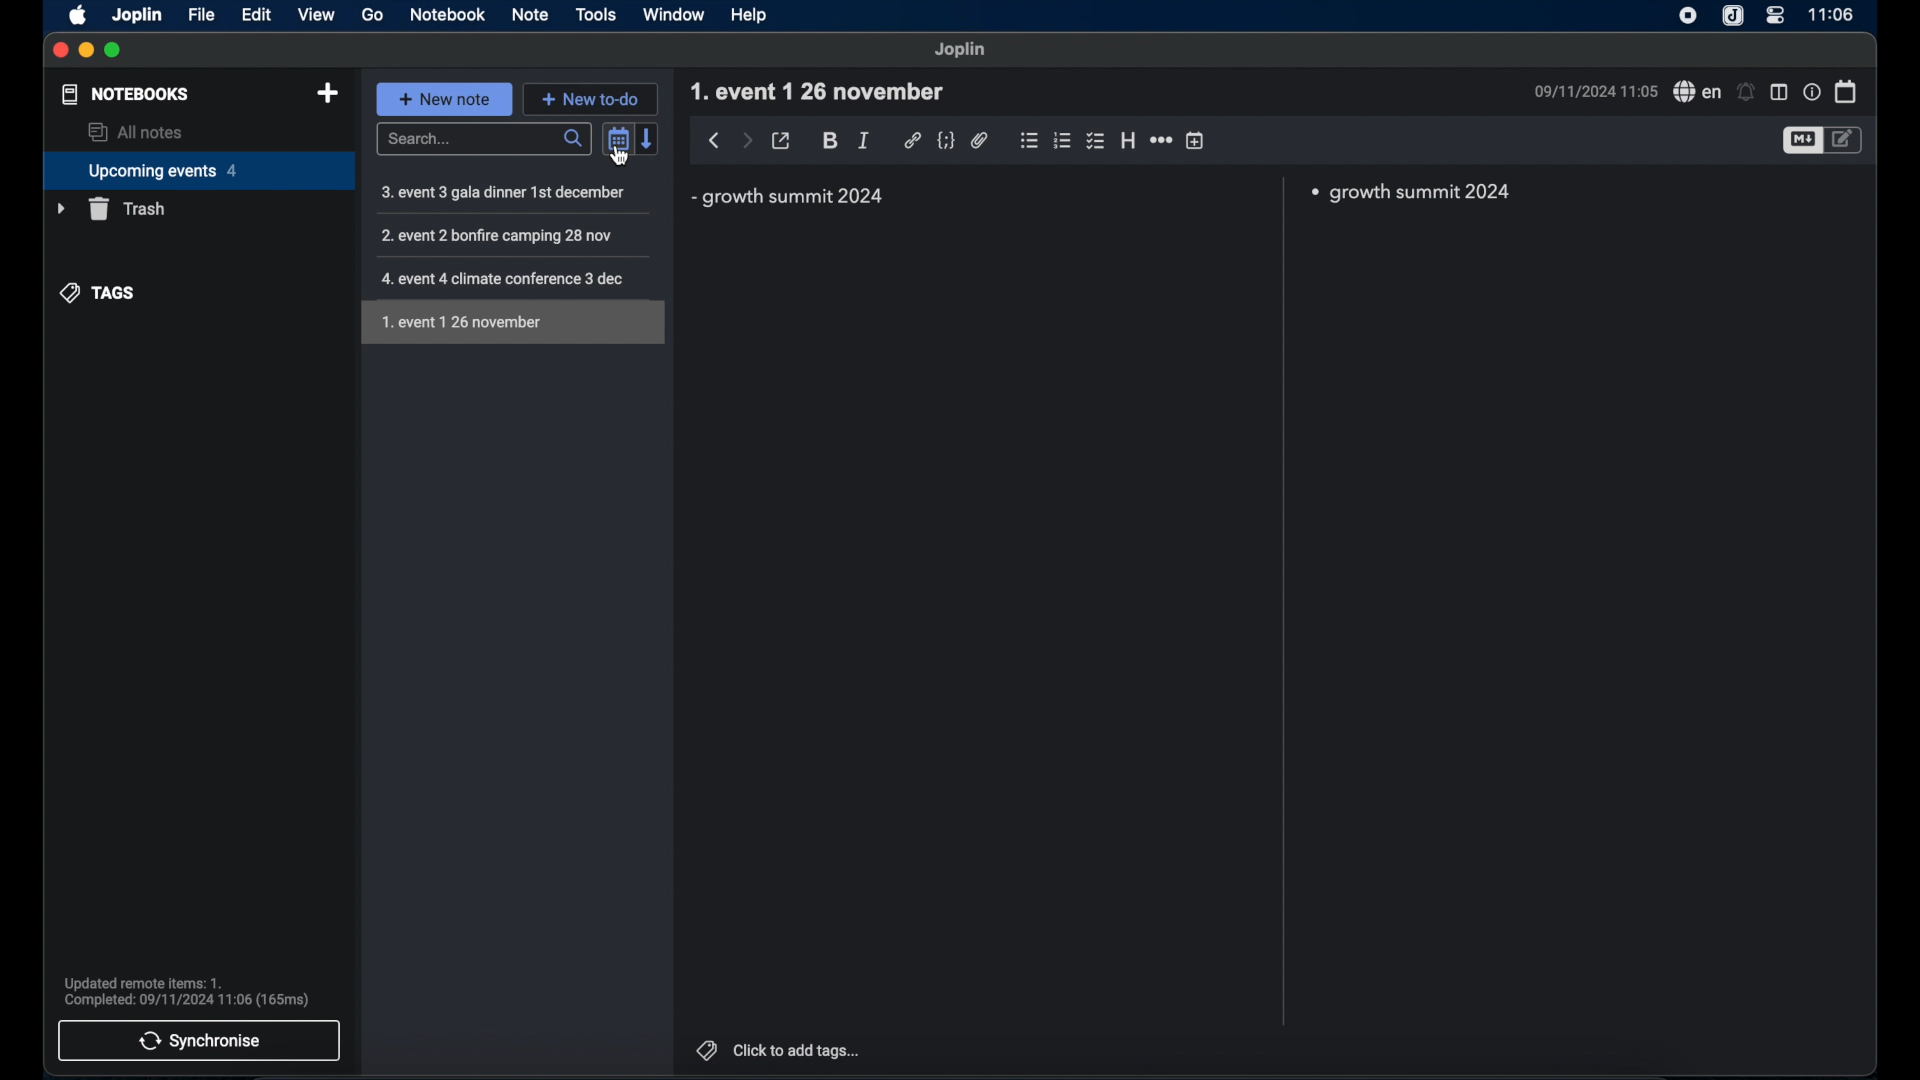 This screenshot has width=1920, height=1080. I want to click on bold, so click(829, 141).